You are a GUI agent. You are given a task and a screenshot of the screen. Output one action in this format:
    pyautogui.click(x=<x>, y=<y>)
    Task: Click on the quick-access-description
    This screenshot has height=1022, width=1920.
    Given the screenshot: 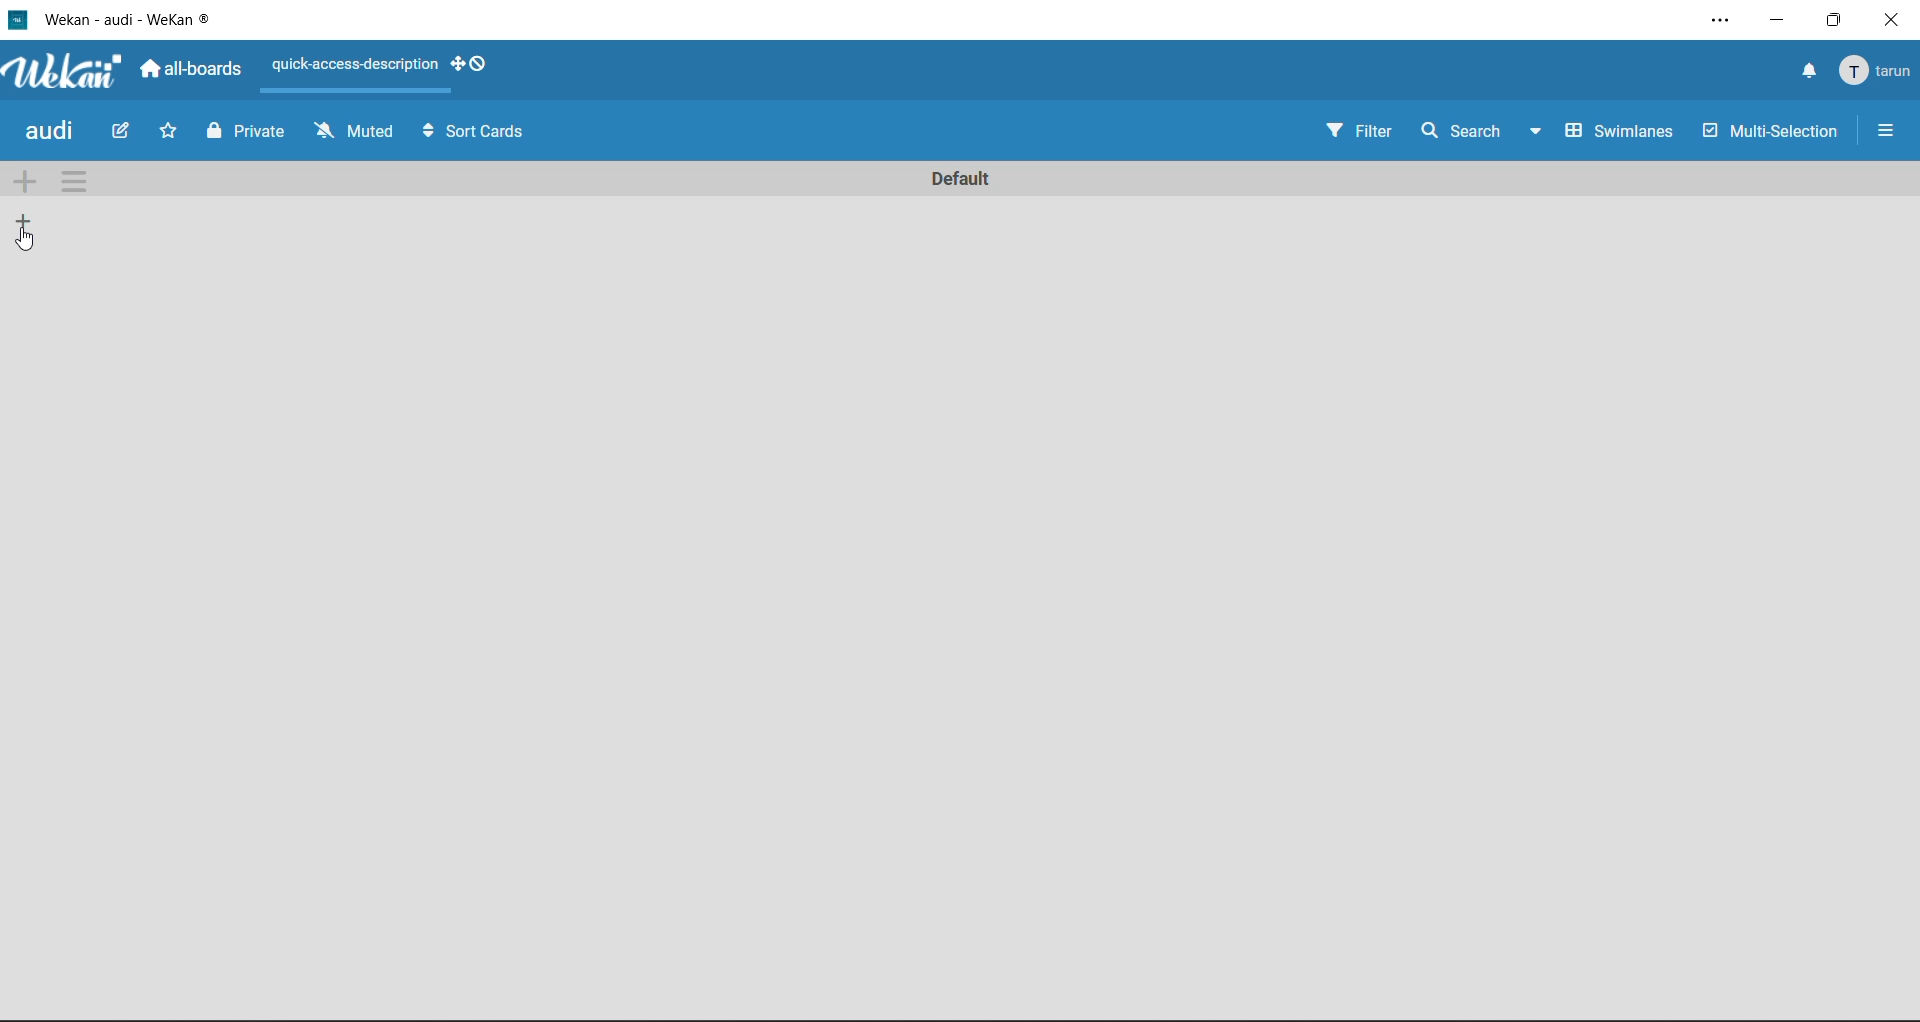 What is the action you would take?
    pyautogui.click(x=354, y=66)
    